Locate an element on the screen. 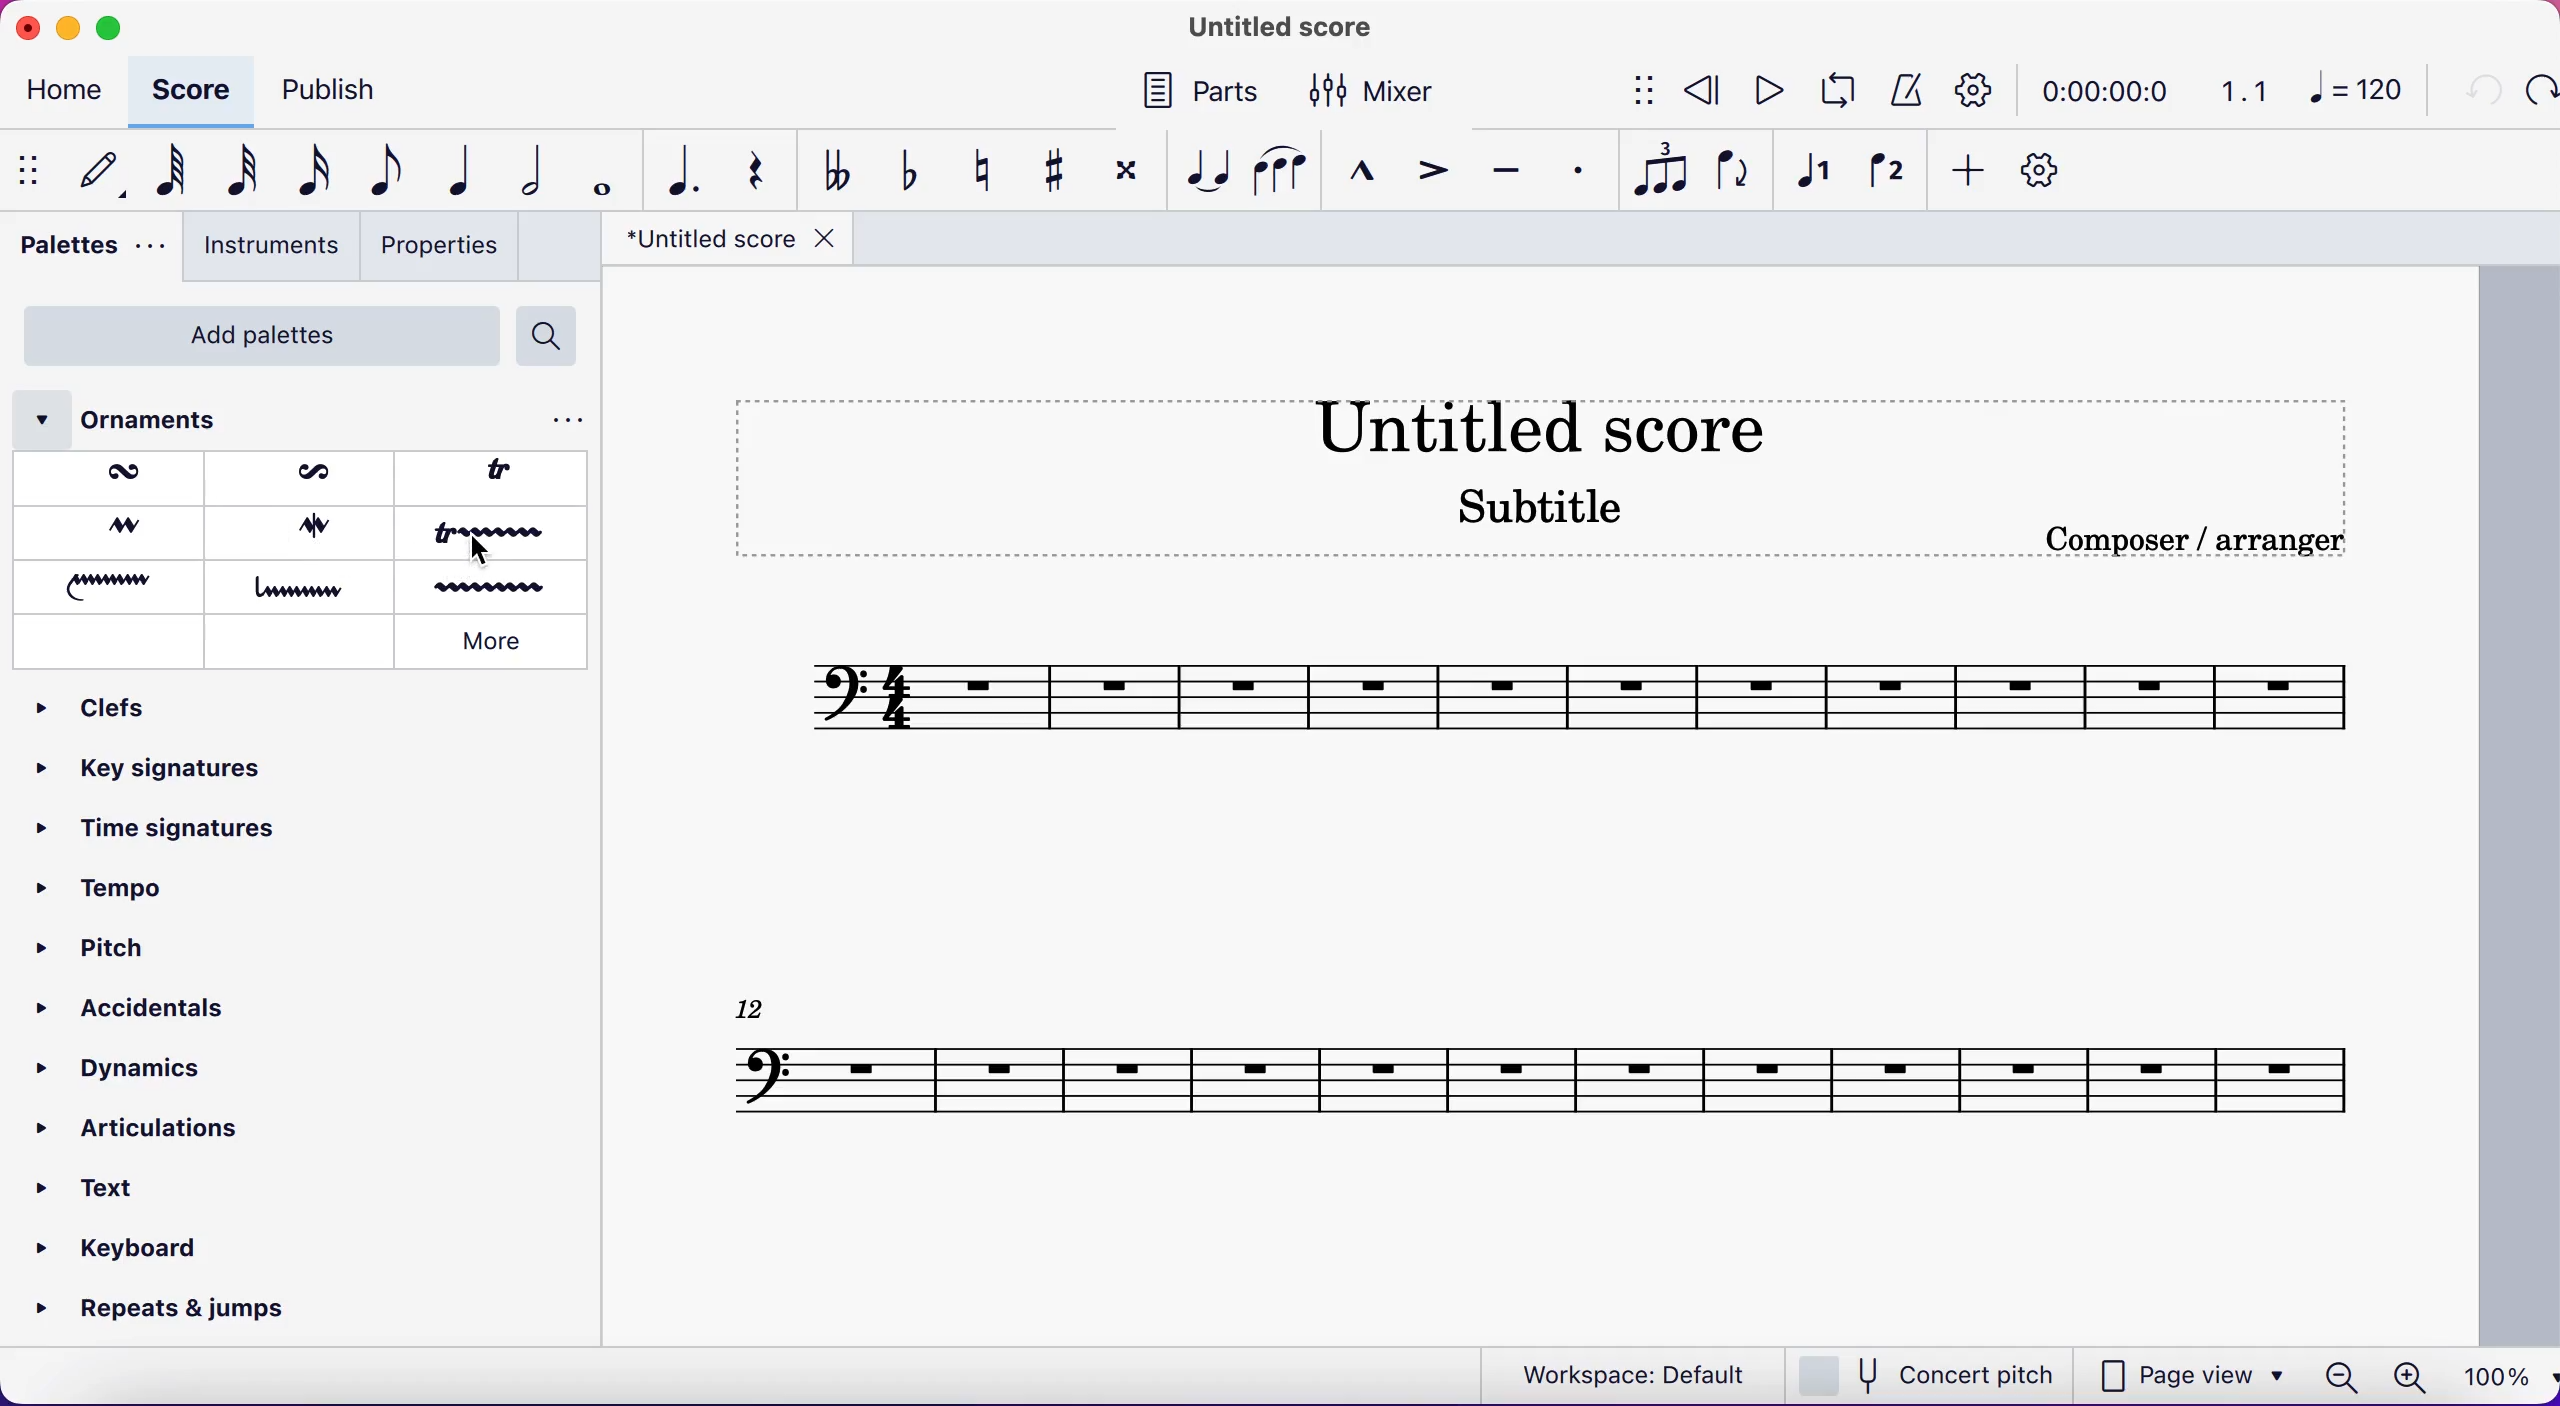 The width and height of the screenshot is (2560, 1406). time is located at coordinates (2112, 90).